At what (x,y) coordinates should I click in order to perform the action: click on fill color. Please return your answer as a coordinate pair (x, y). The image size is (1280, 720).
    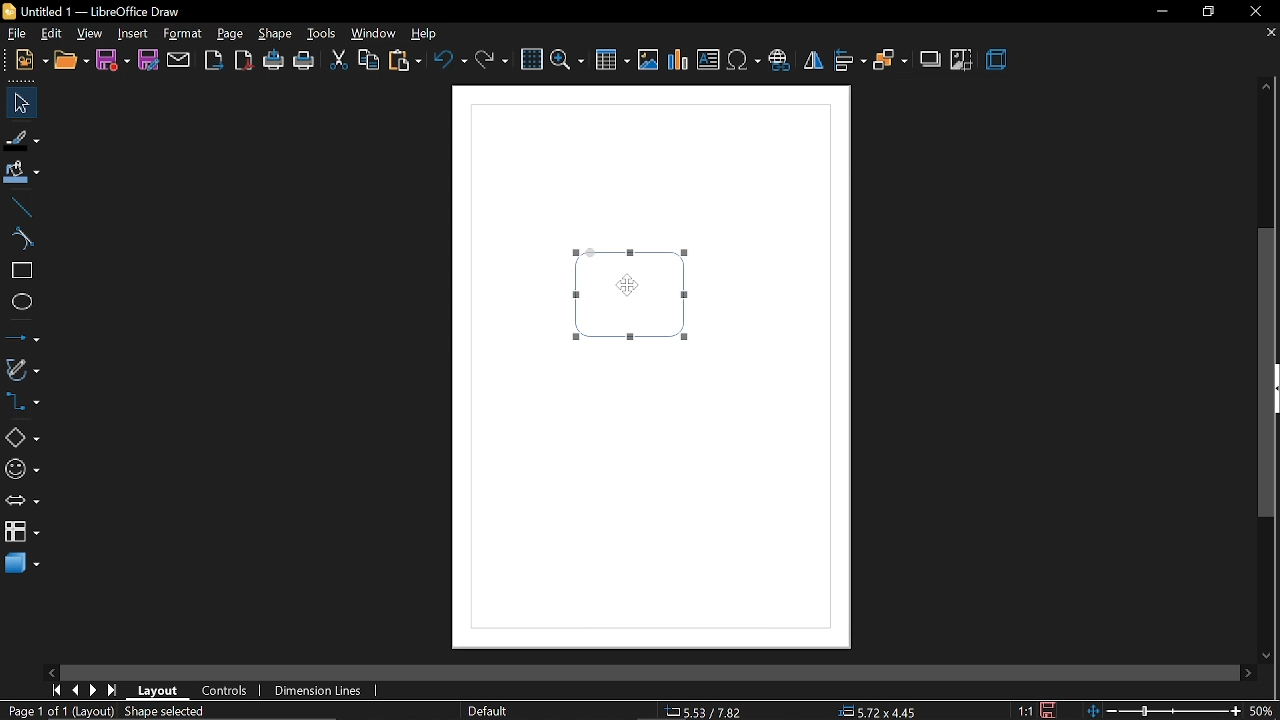
    Looking at the image, I should click on (21, 174).